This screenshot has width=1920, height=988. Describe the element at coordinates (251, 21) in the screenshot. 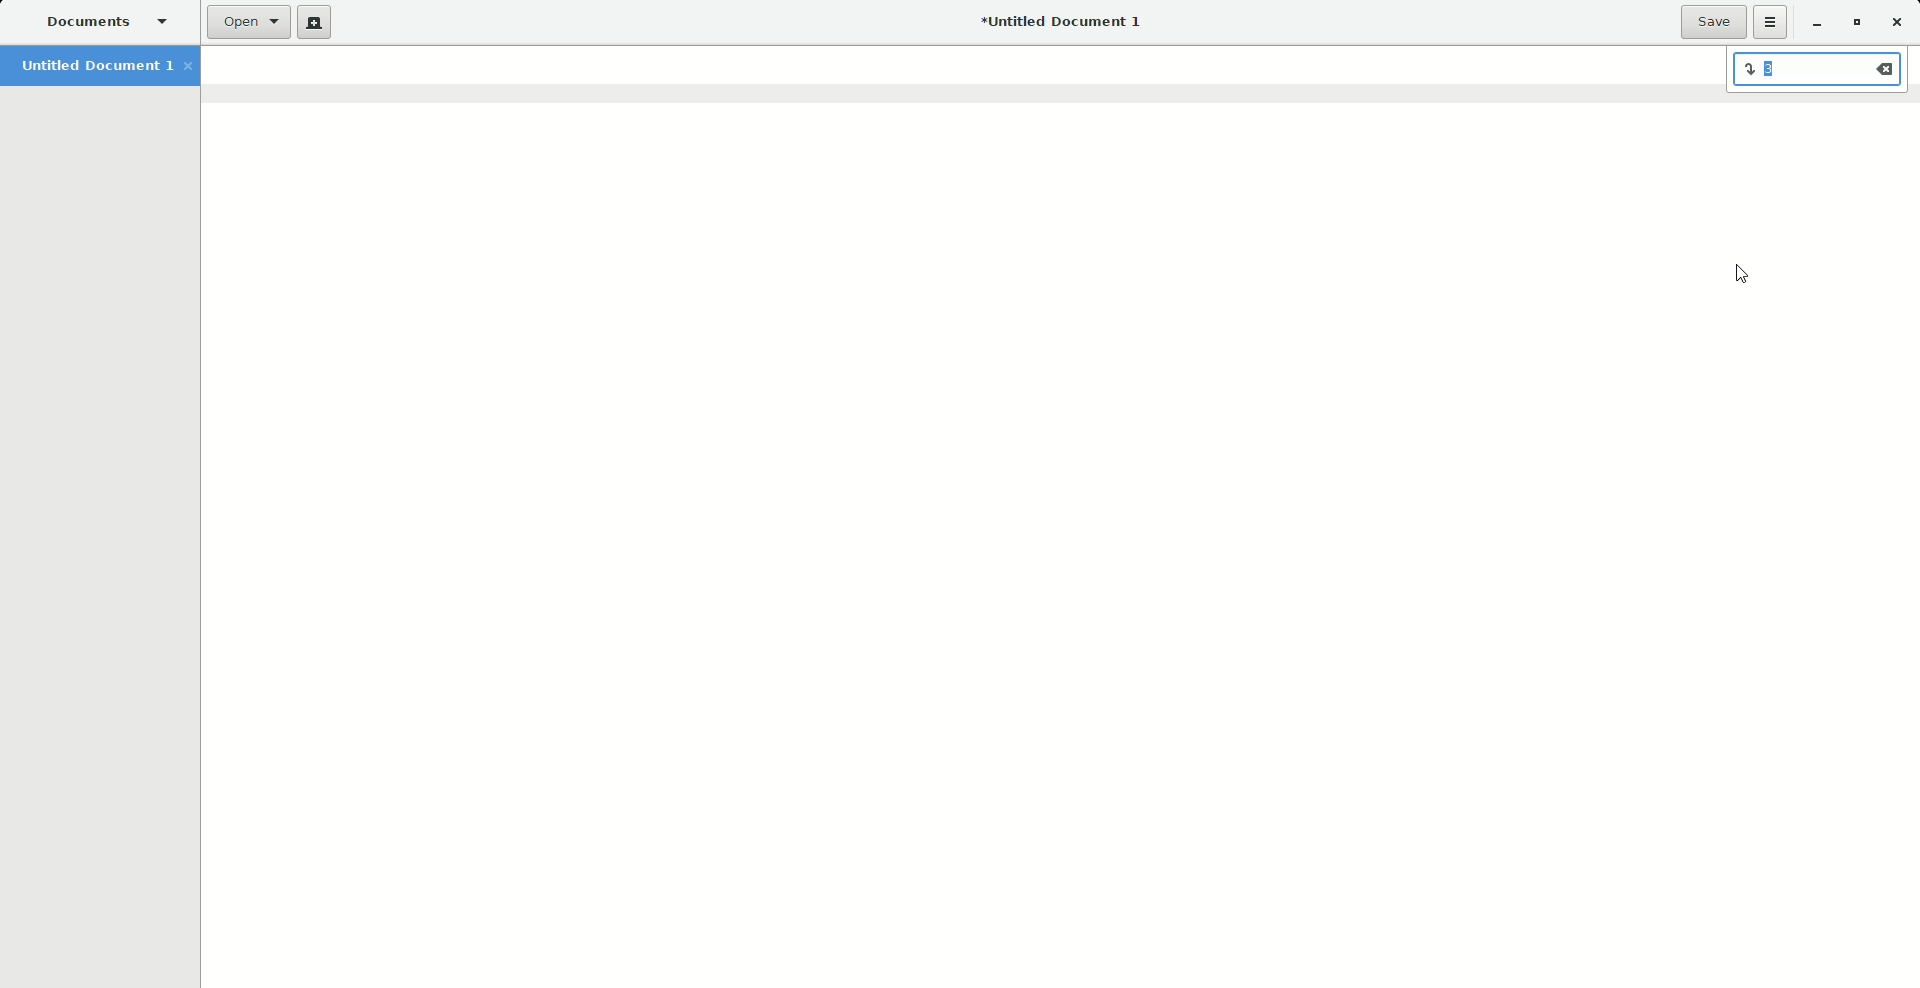

I see `Open` at that location.